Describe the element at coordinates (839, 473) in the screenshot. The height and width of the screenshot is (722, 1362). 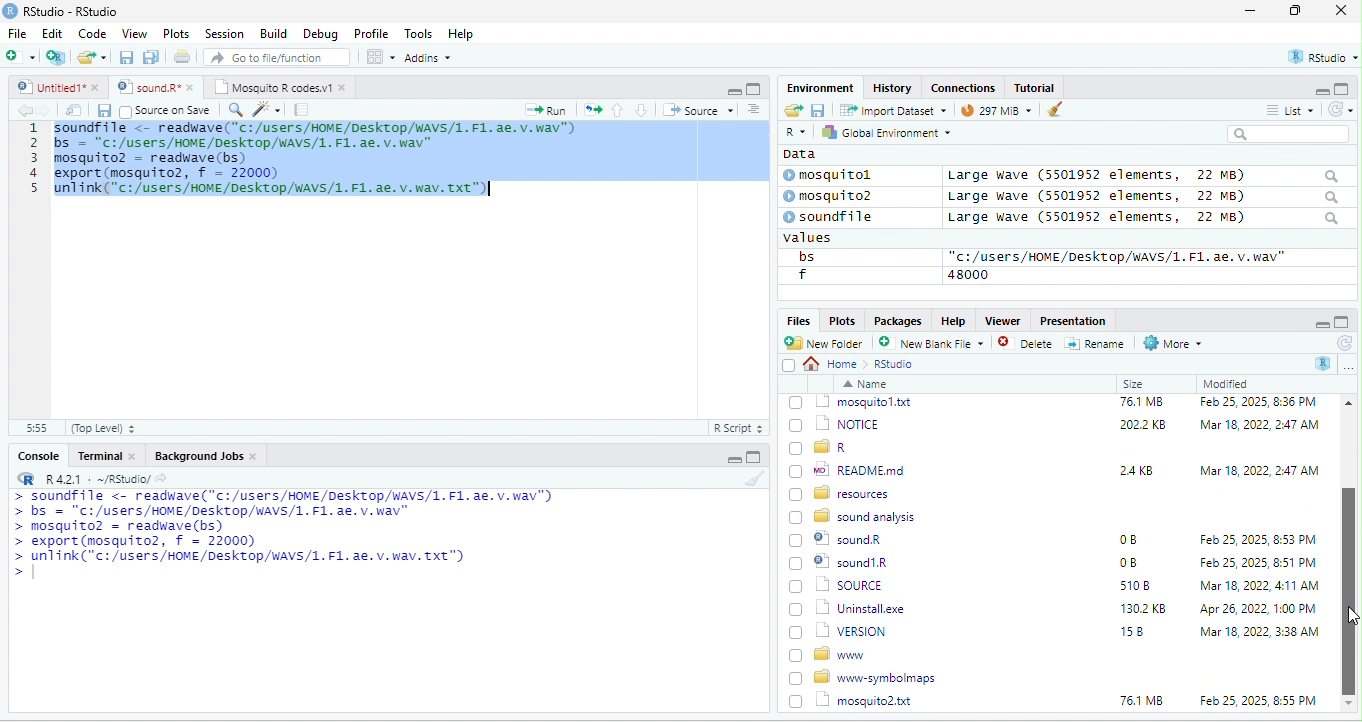
I see `‘| COPYING` at that location.